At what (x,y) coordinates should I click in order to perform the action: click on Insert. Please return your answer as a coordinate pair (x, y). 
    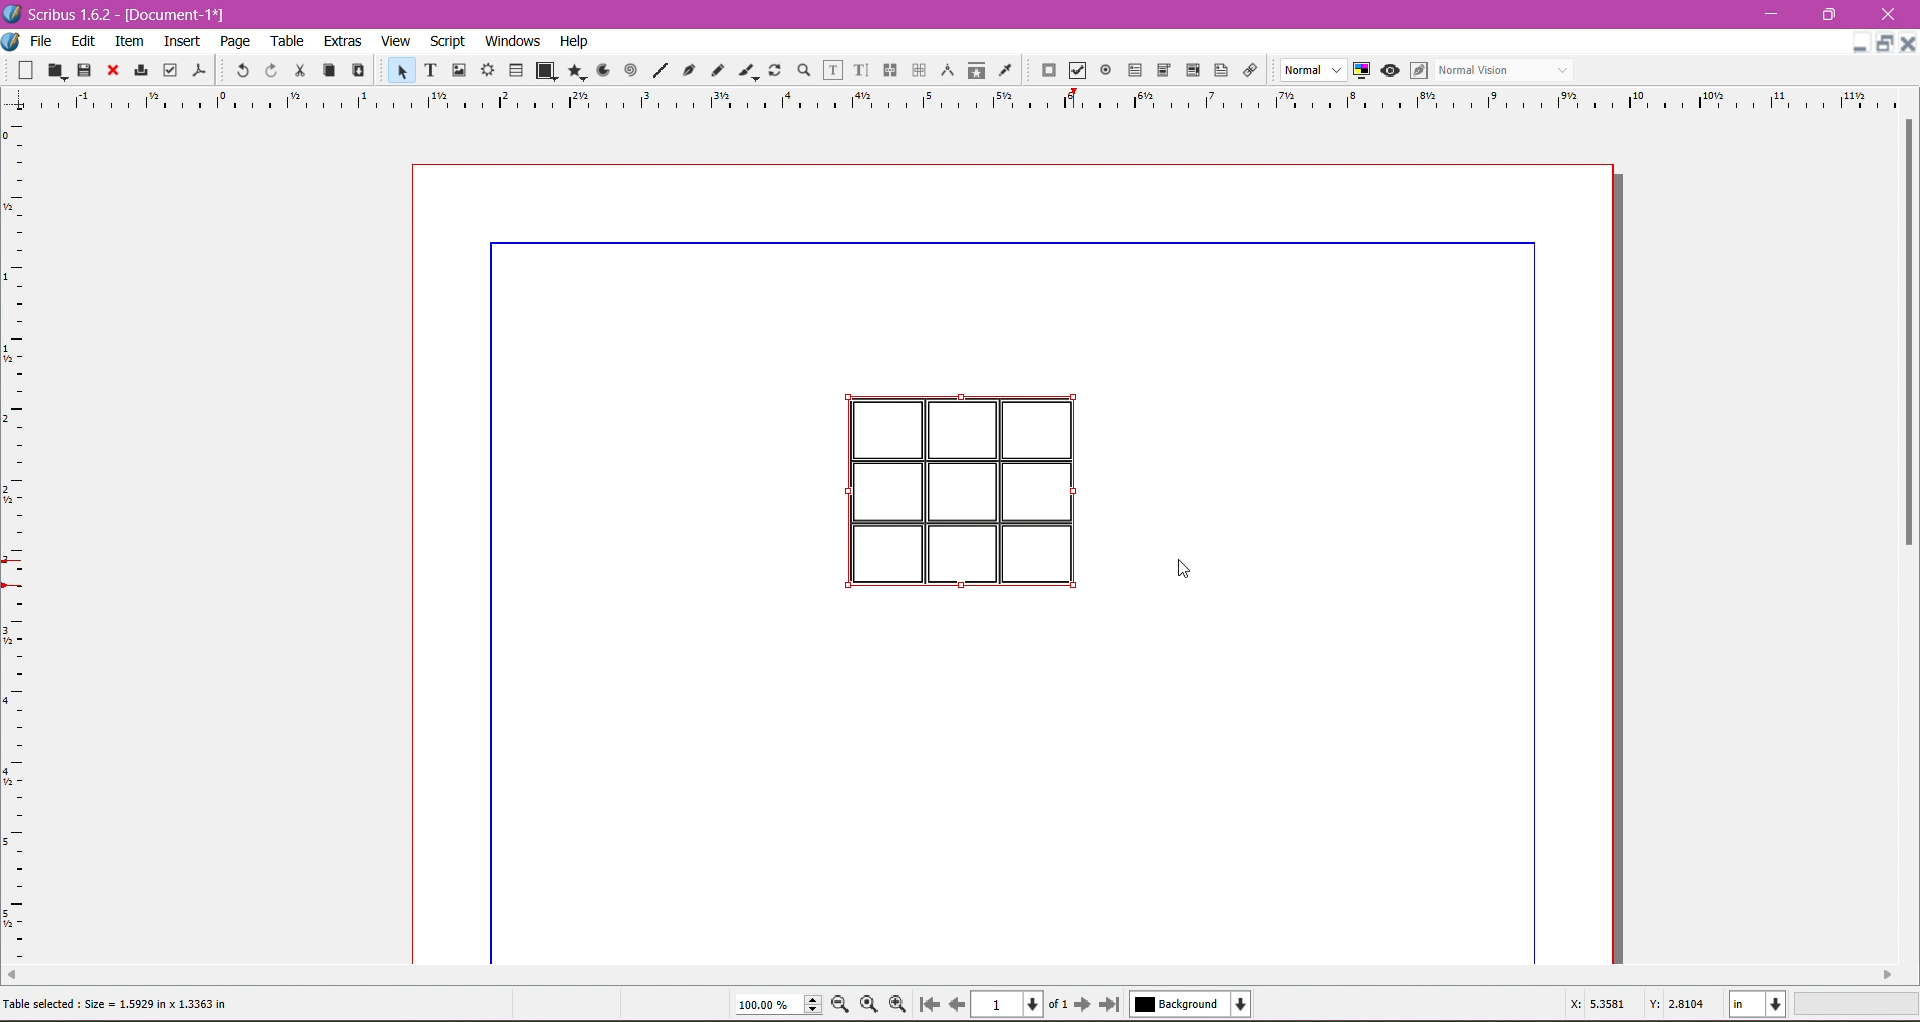
    Looking at the image, I should click on (182, 38).